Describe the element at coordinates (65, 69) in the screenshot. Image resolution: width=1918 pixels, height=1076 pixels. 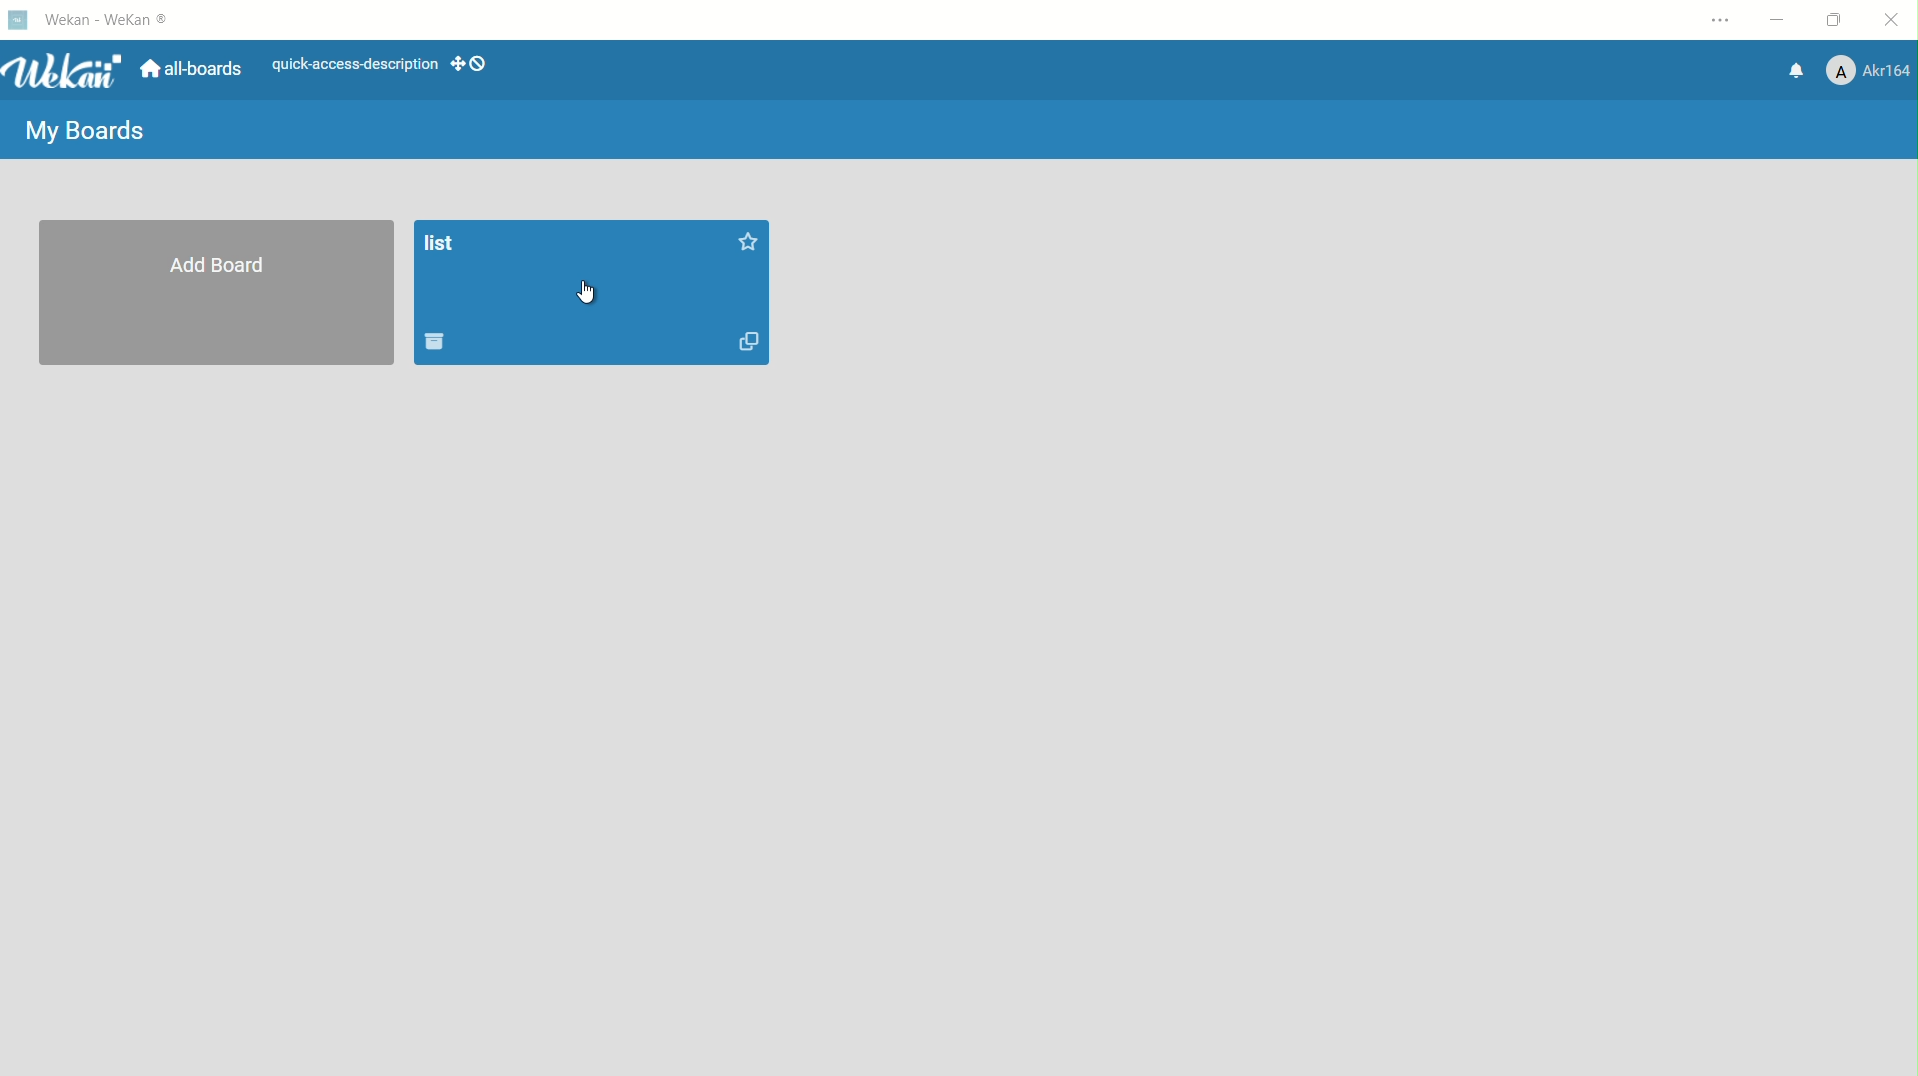
I see `app logo` at that location.